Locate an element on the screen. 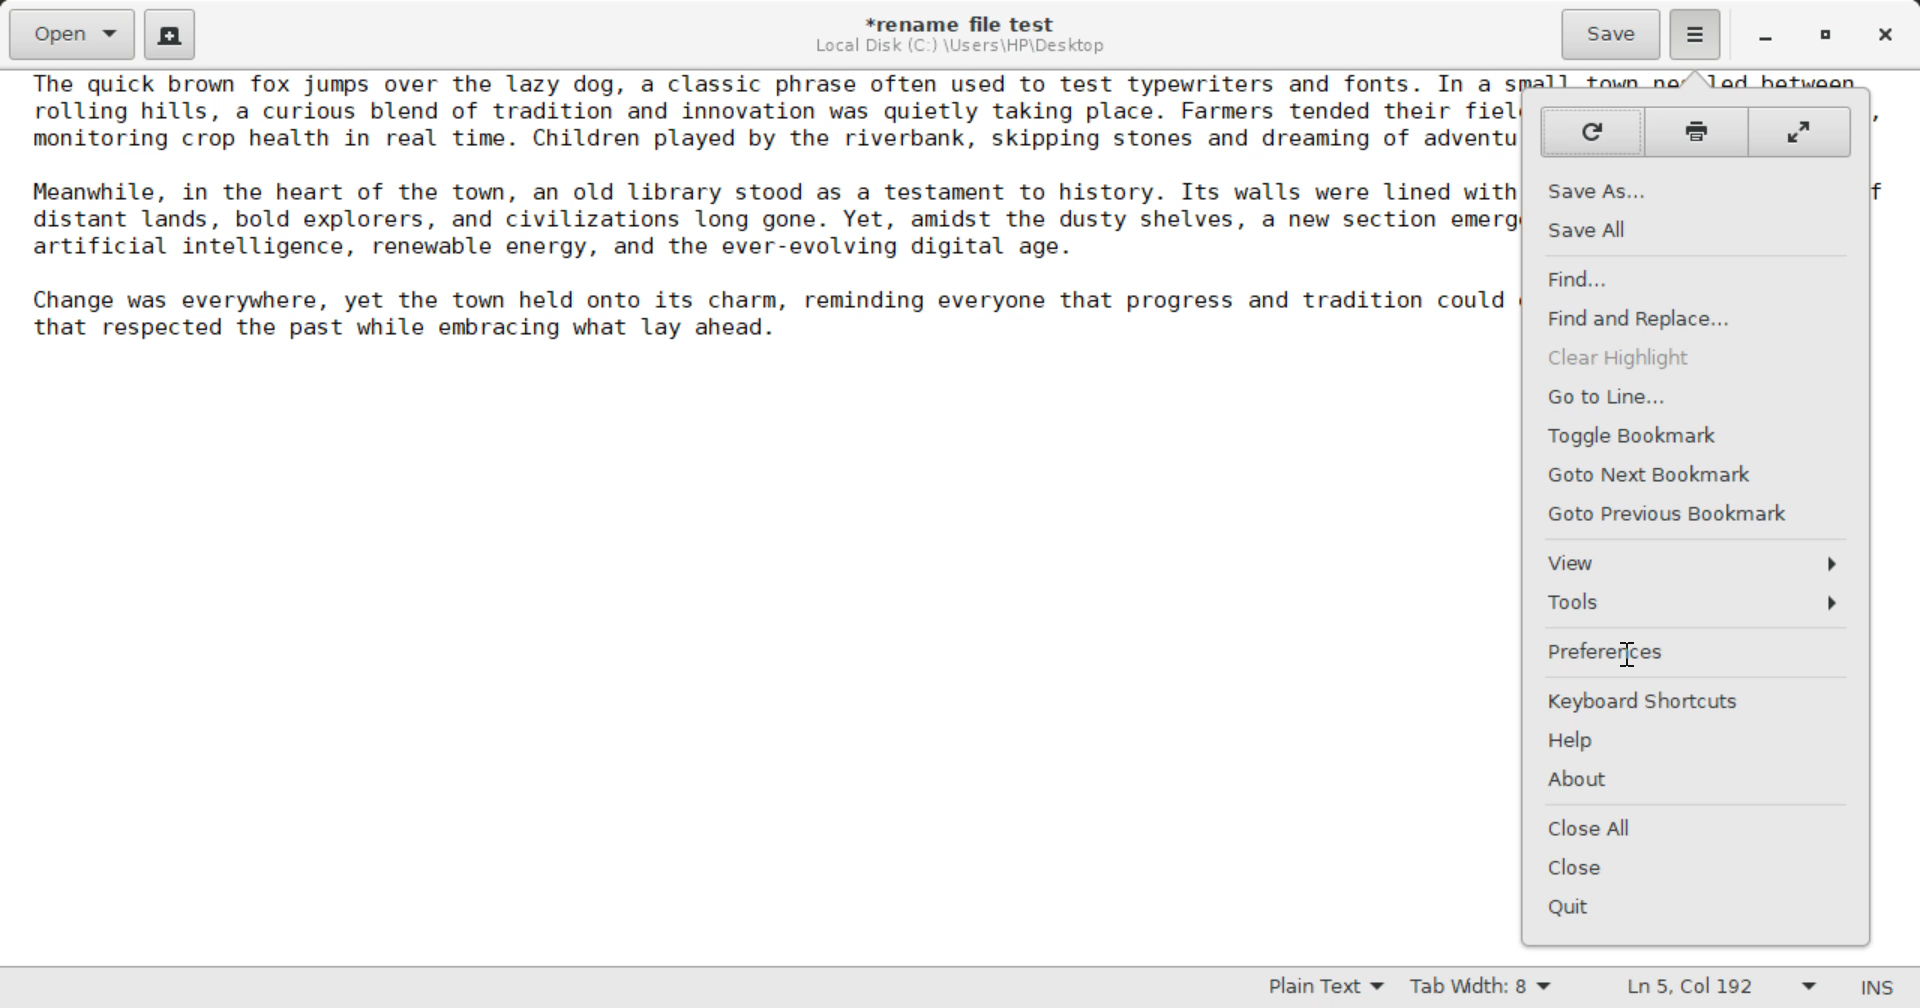  Close Window is located at coordinates (1888, 33).